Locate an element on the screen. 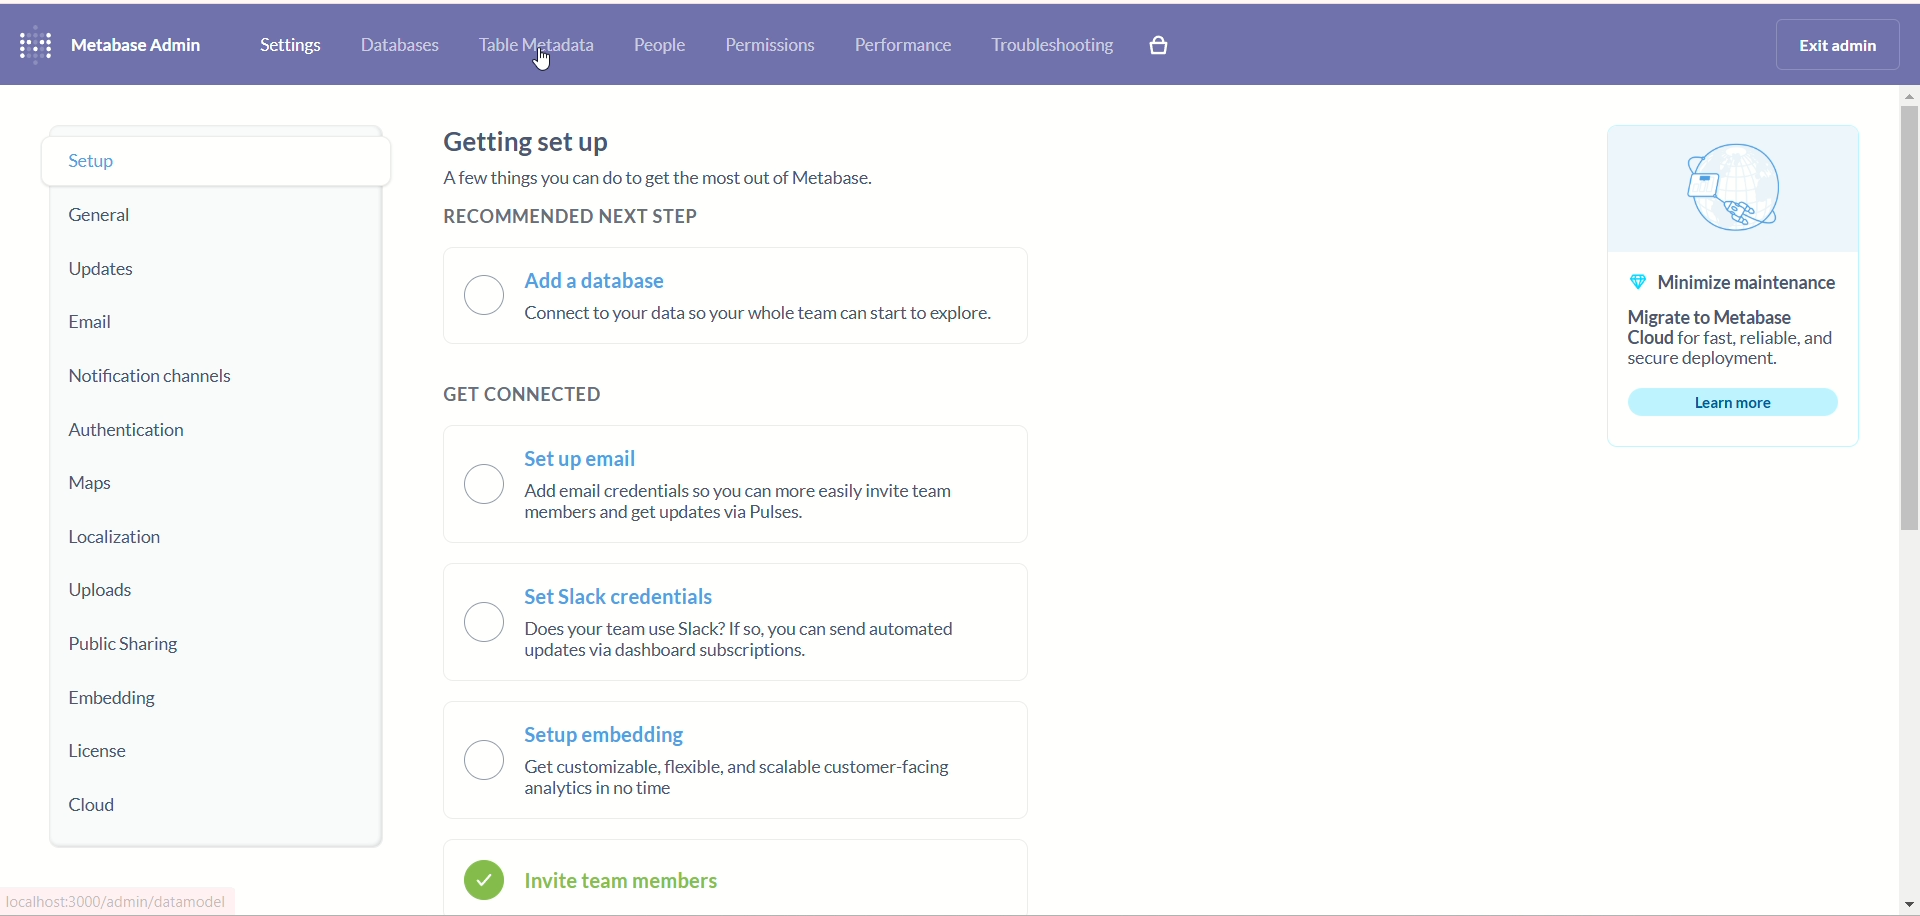 This screenshot has width=1920, height=916. text is located at coordinates (766, 475).